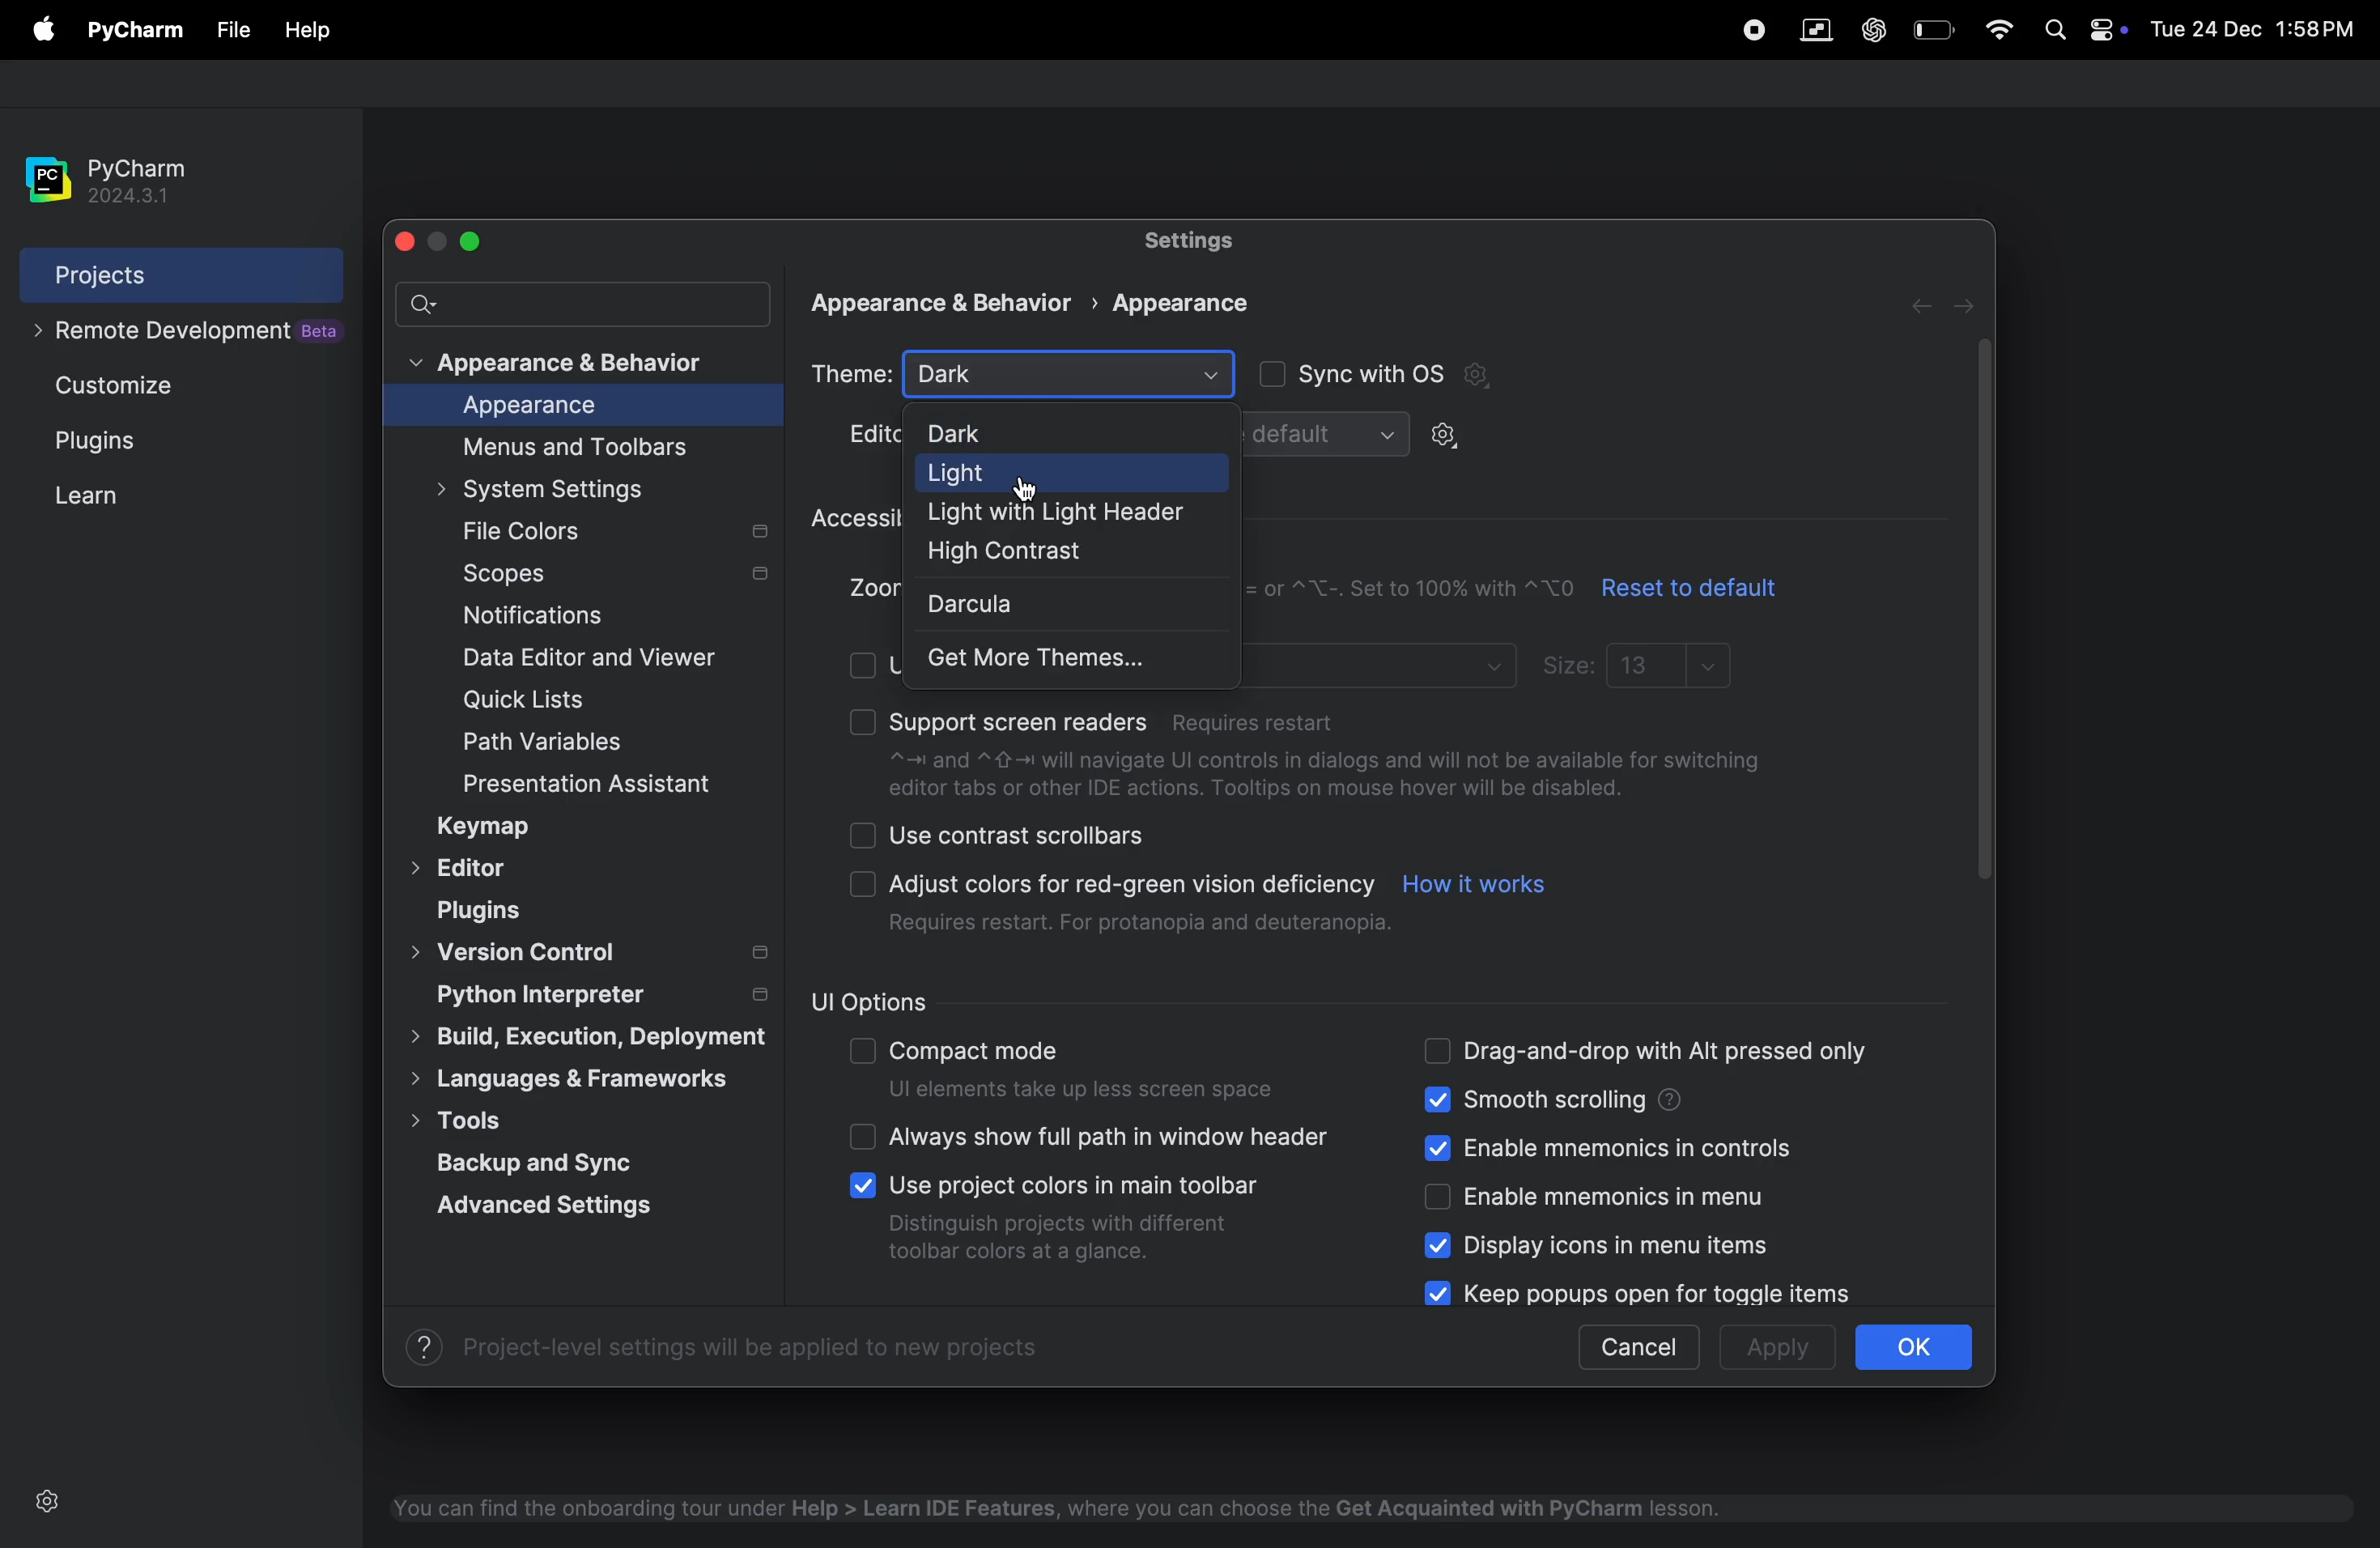 This screenshot has width=2380, height=1548. I want to click on next, so click(1963, 306).